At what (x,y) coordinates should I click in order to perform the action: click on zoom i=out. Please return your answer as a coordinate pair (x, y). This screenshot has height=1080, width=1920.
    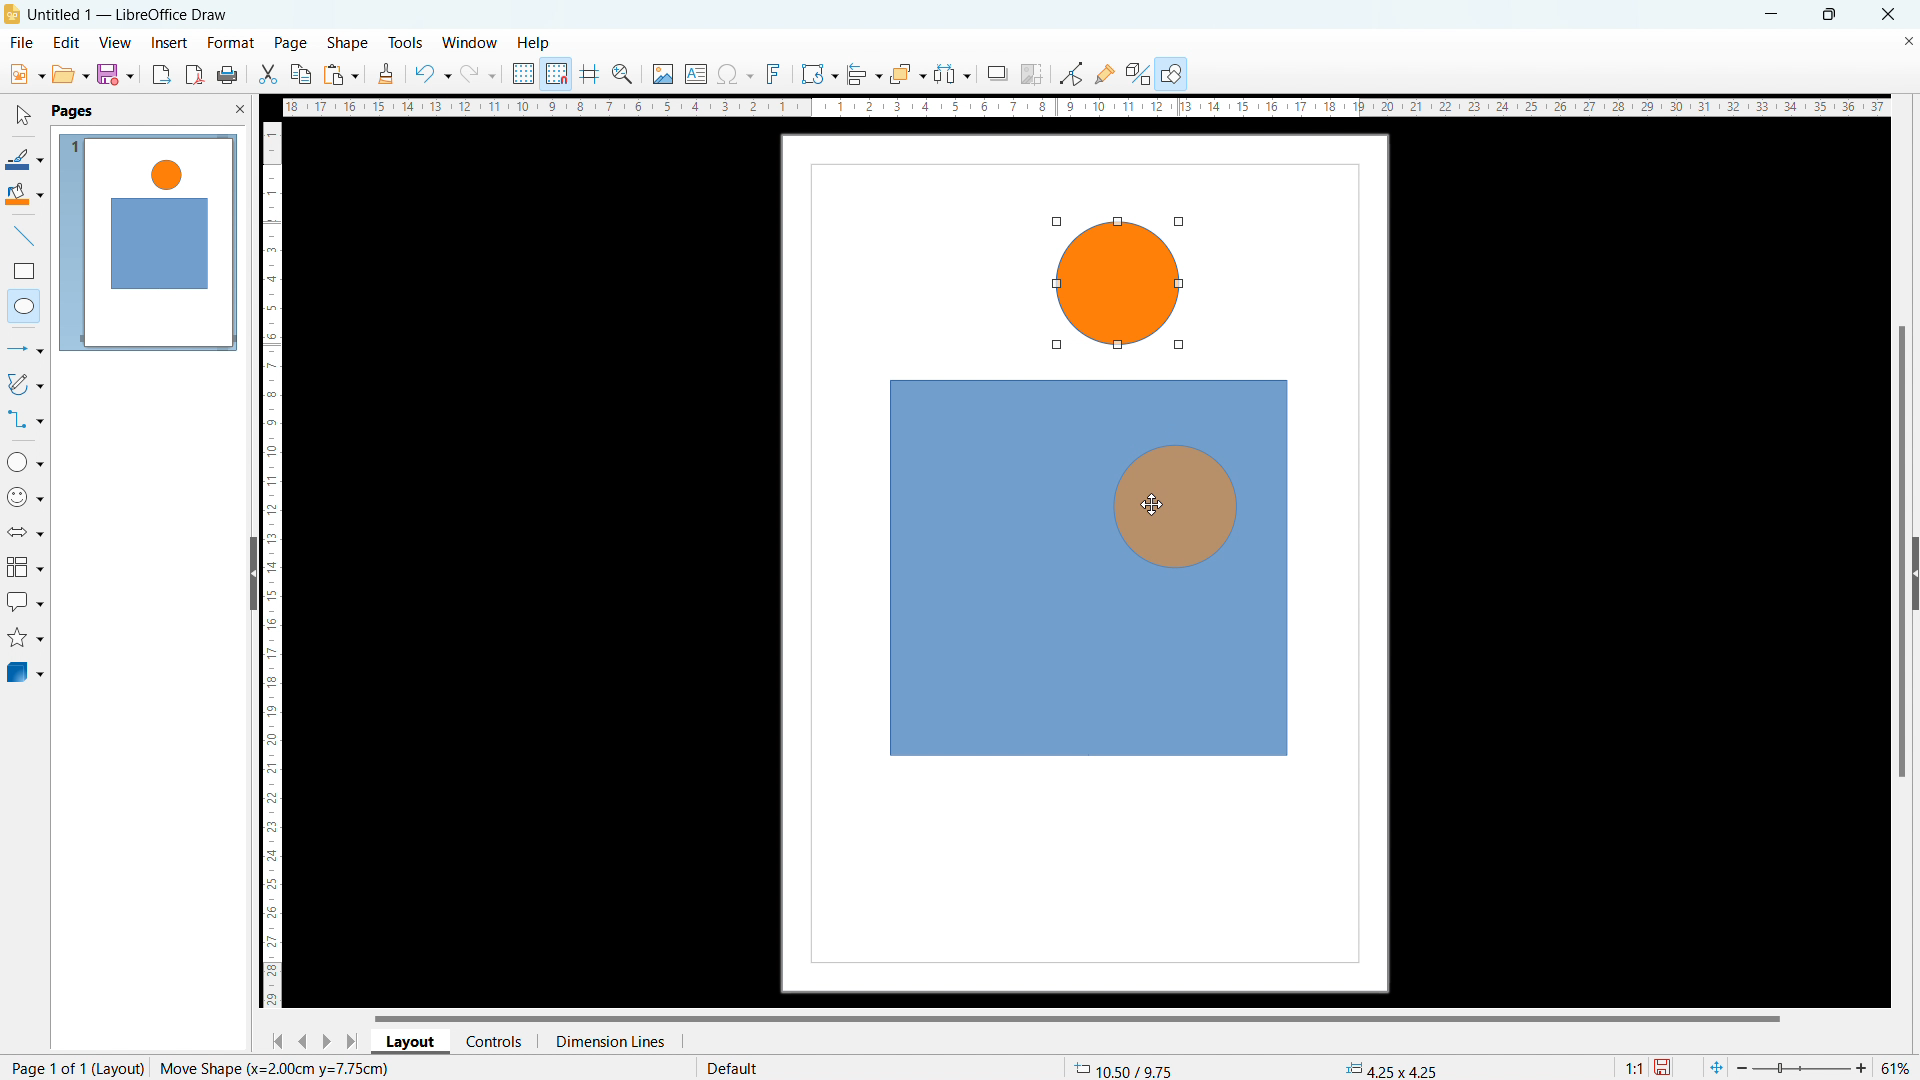
    Looking at the image, I should click on (1745, 1066).